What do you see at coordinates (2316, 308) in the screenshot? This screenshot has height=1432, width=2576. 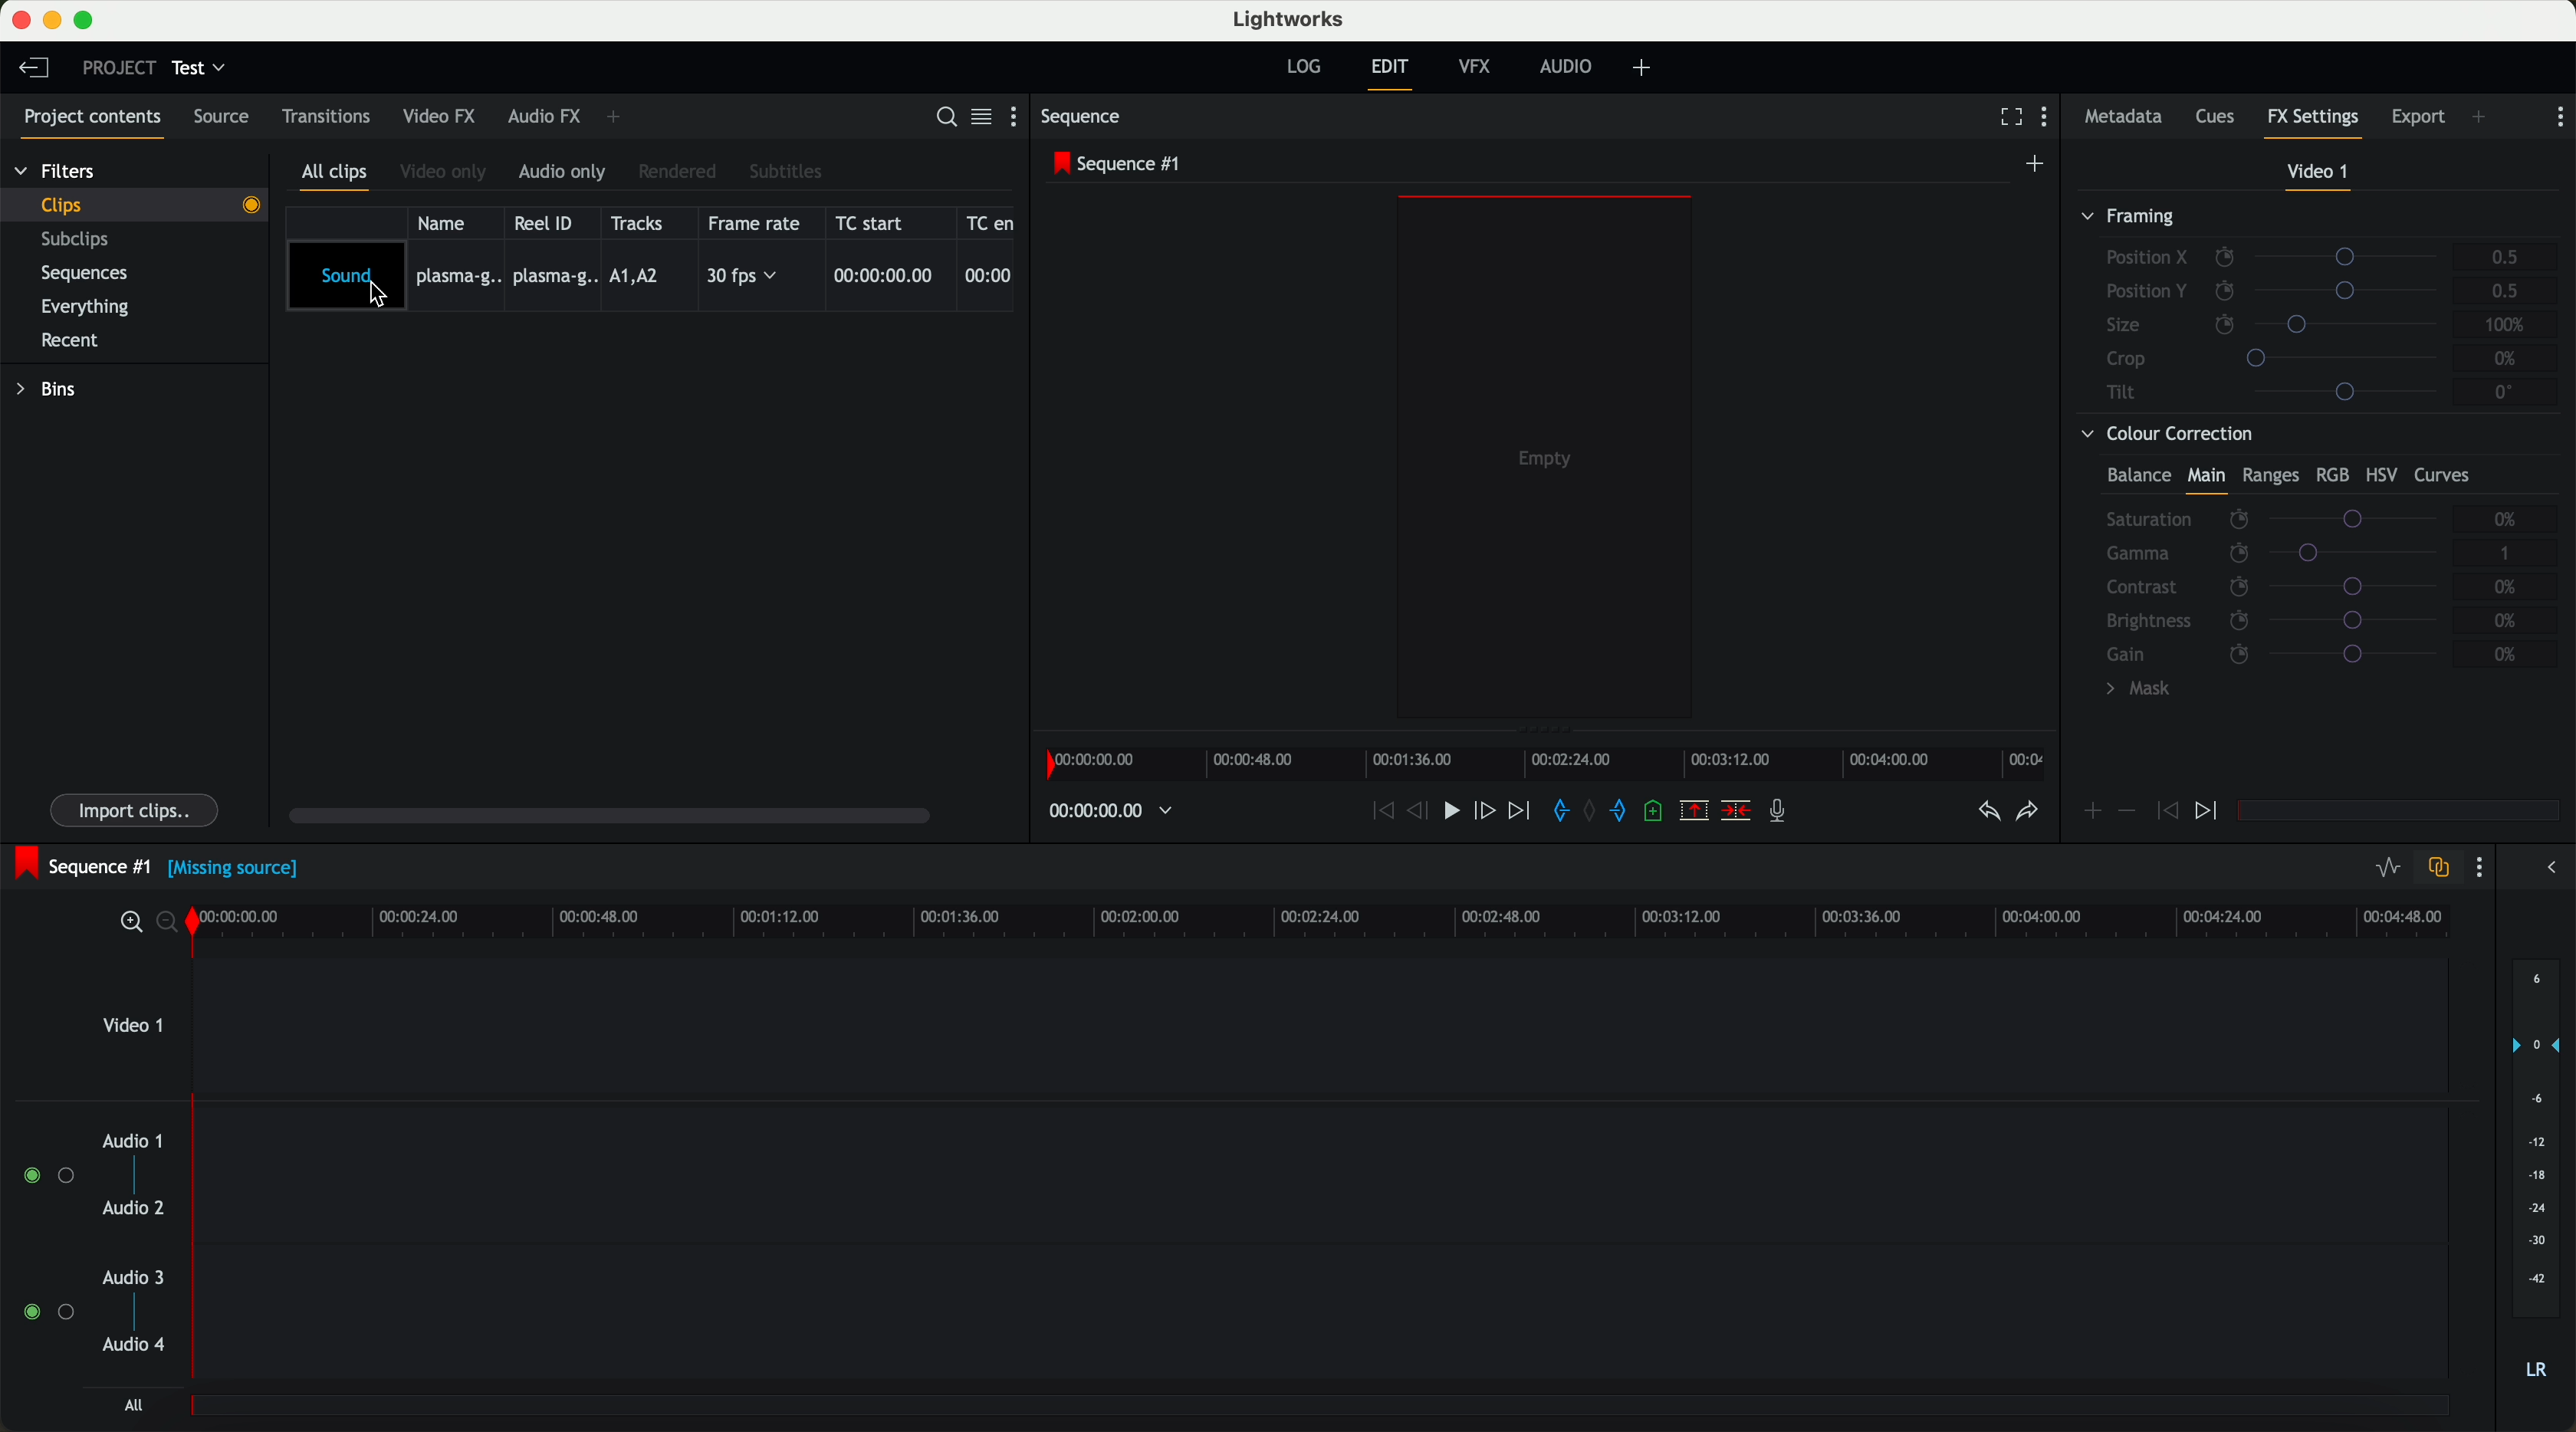 I see `framing tab` at bounding box center [2316, 308].